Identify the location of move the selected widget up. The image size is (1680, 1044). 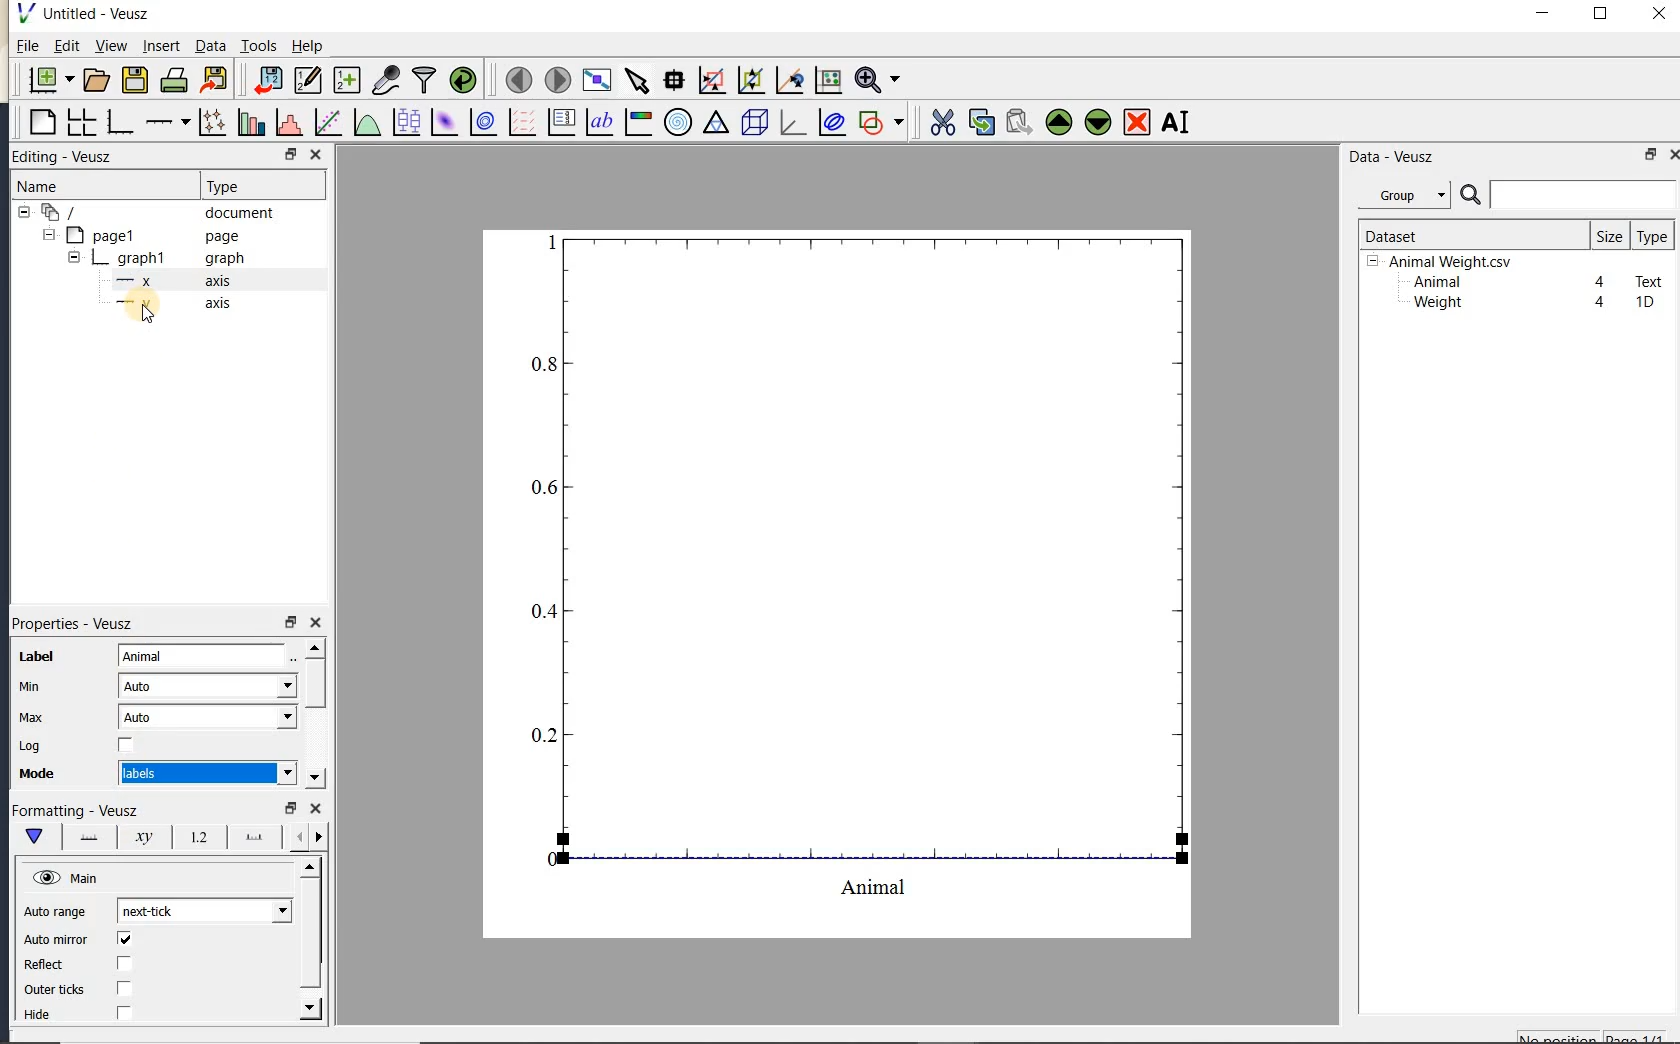
(1059, 123).